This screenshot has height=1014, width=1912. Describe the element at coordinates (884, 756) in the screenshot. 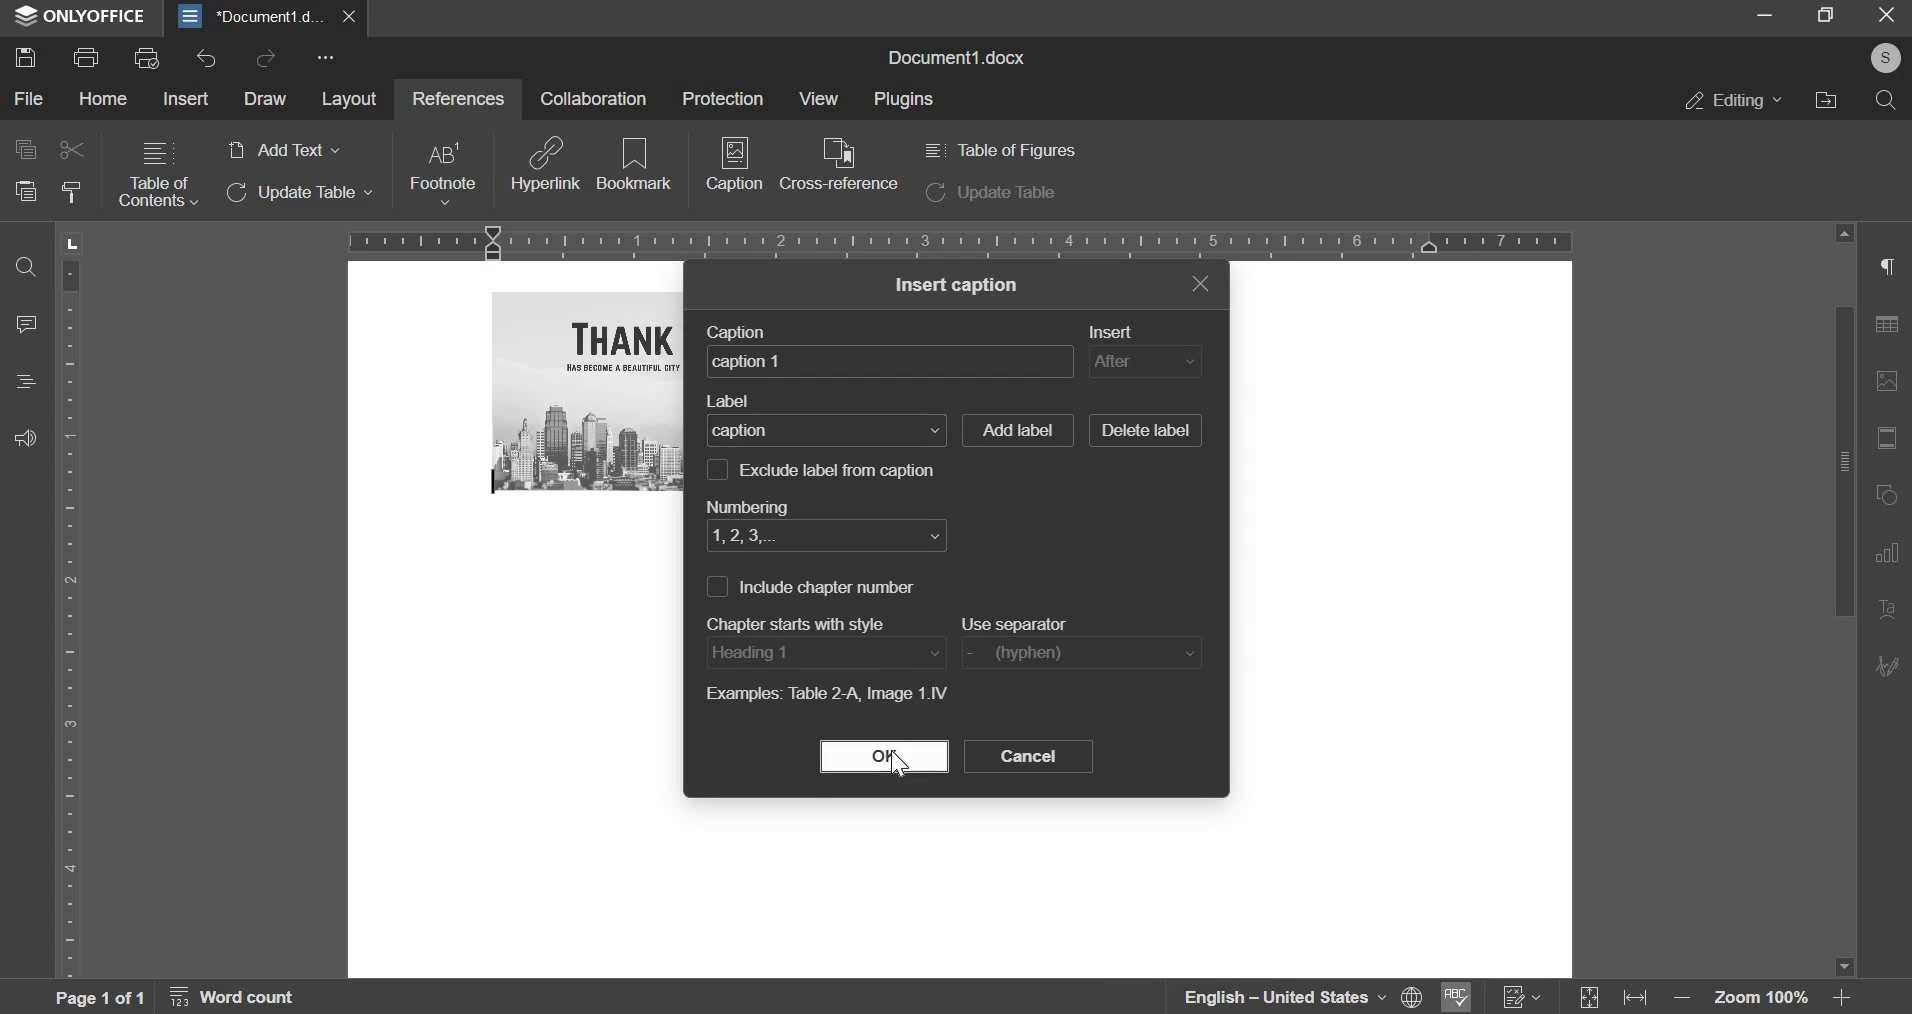

I see `ok` at that location.